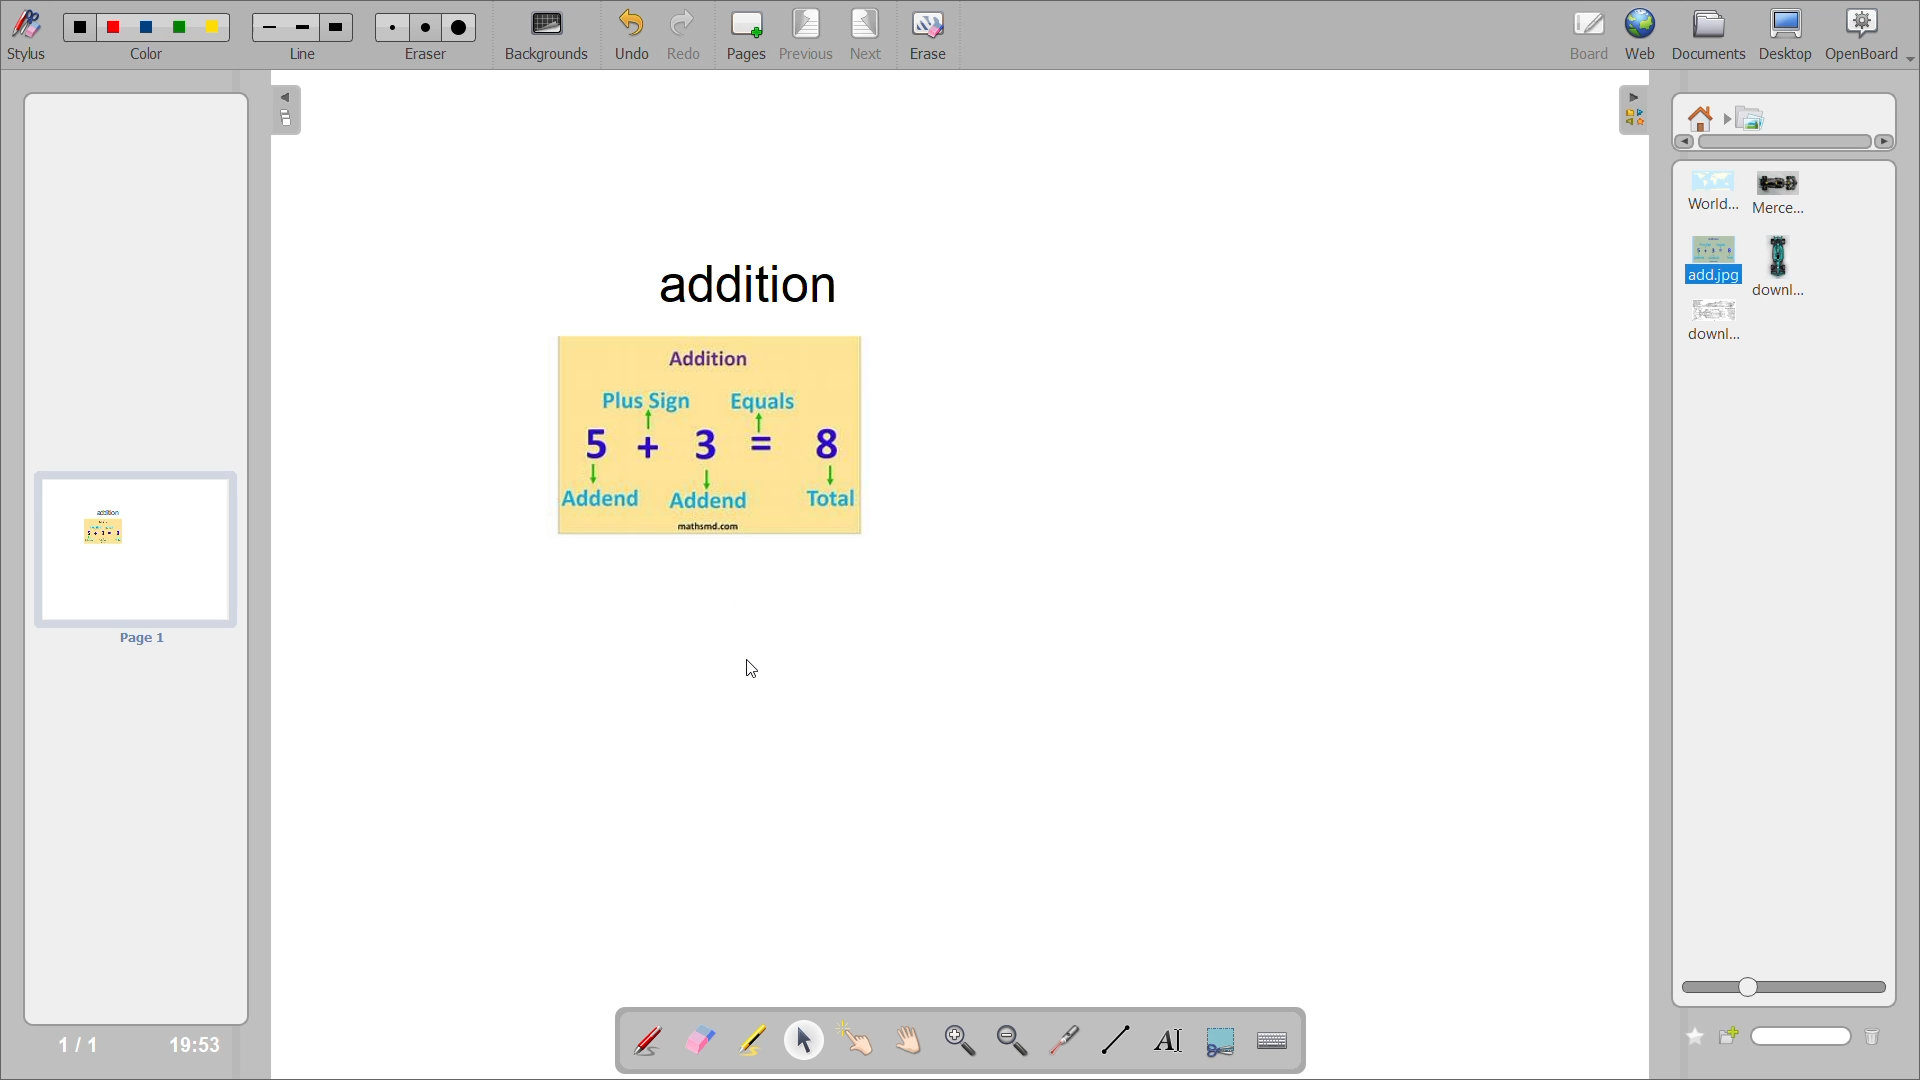 Image resolution: width=1920 pixels, height=1080 pixels. Describe the element at coordinates (133, 549) in the screenshot. I see `page 1 preview` at that location.